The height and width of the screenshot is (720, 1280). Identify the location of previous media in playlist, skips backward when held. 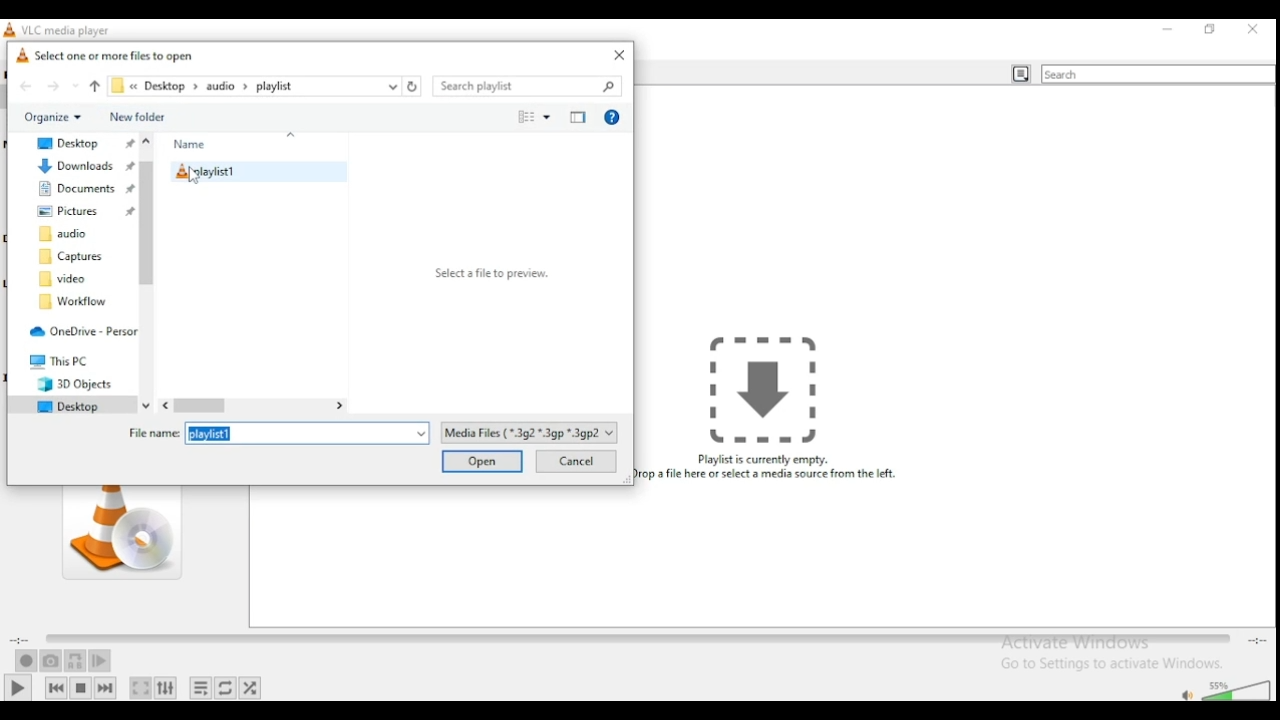
(57, 688).